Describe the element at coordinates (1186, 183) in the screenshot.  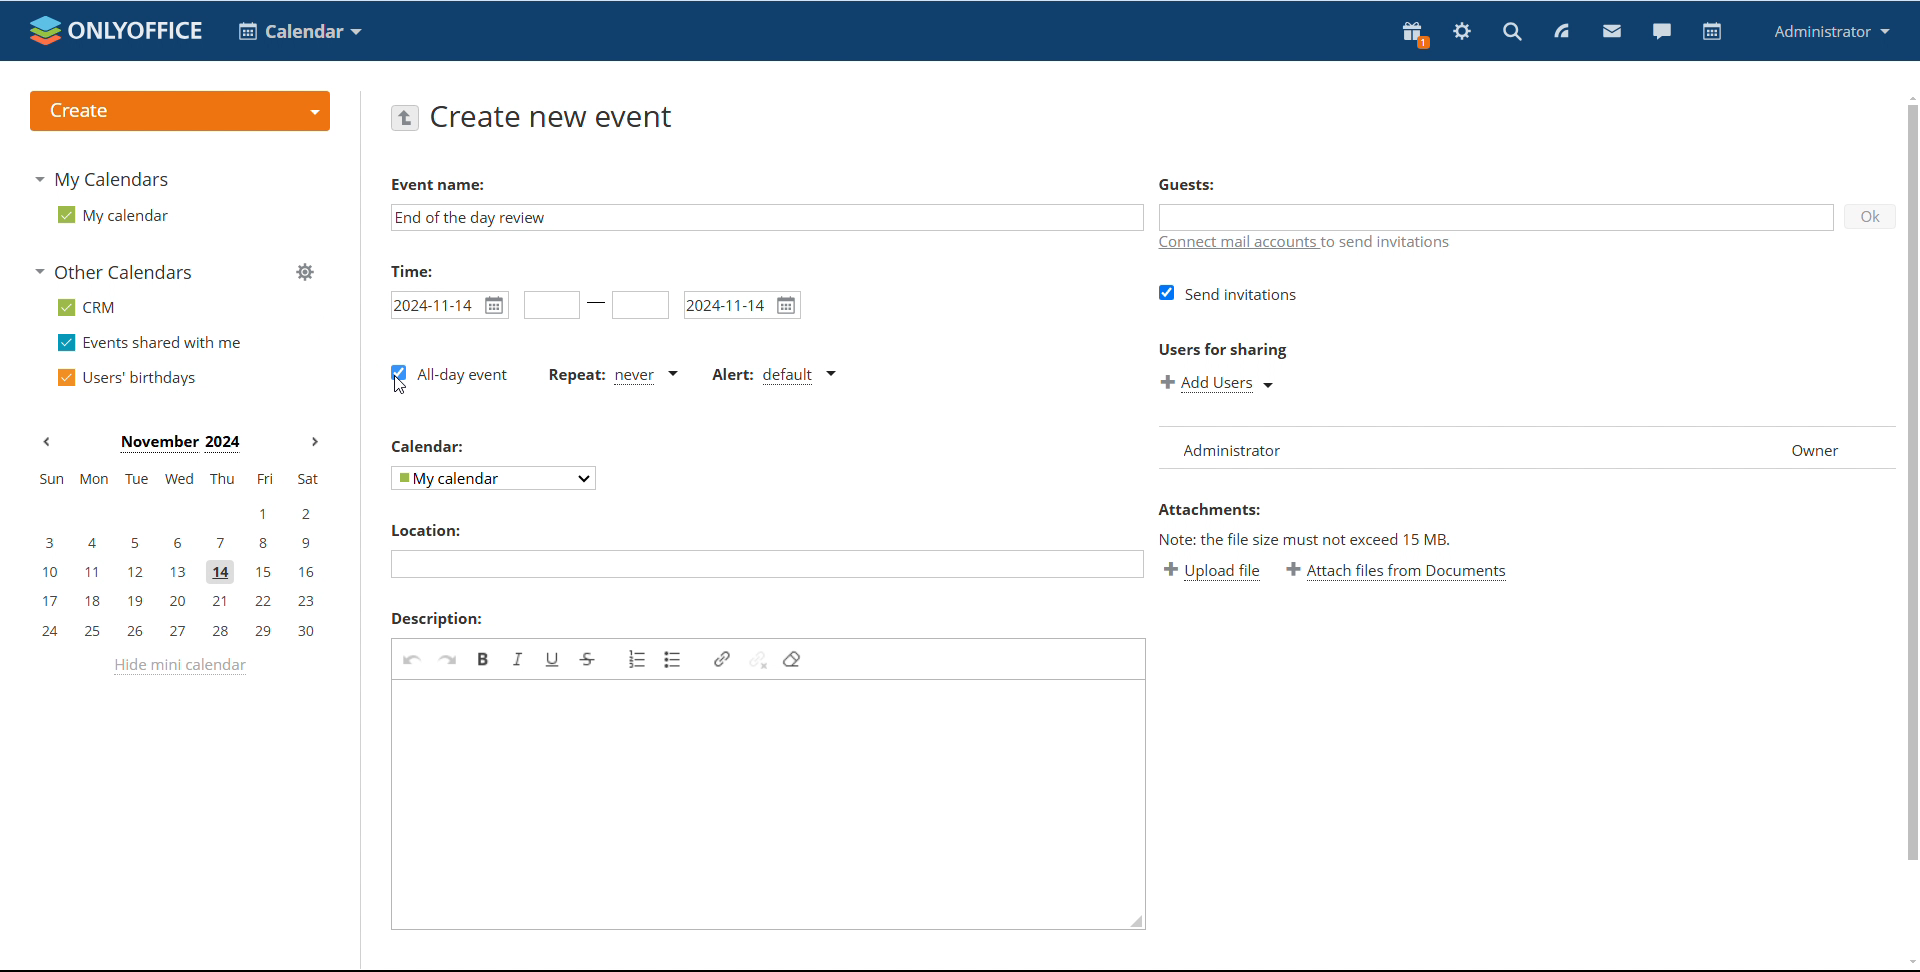
I see `guests` at that location.